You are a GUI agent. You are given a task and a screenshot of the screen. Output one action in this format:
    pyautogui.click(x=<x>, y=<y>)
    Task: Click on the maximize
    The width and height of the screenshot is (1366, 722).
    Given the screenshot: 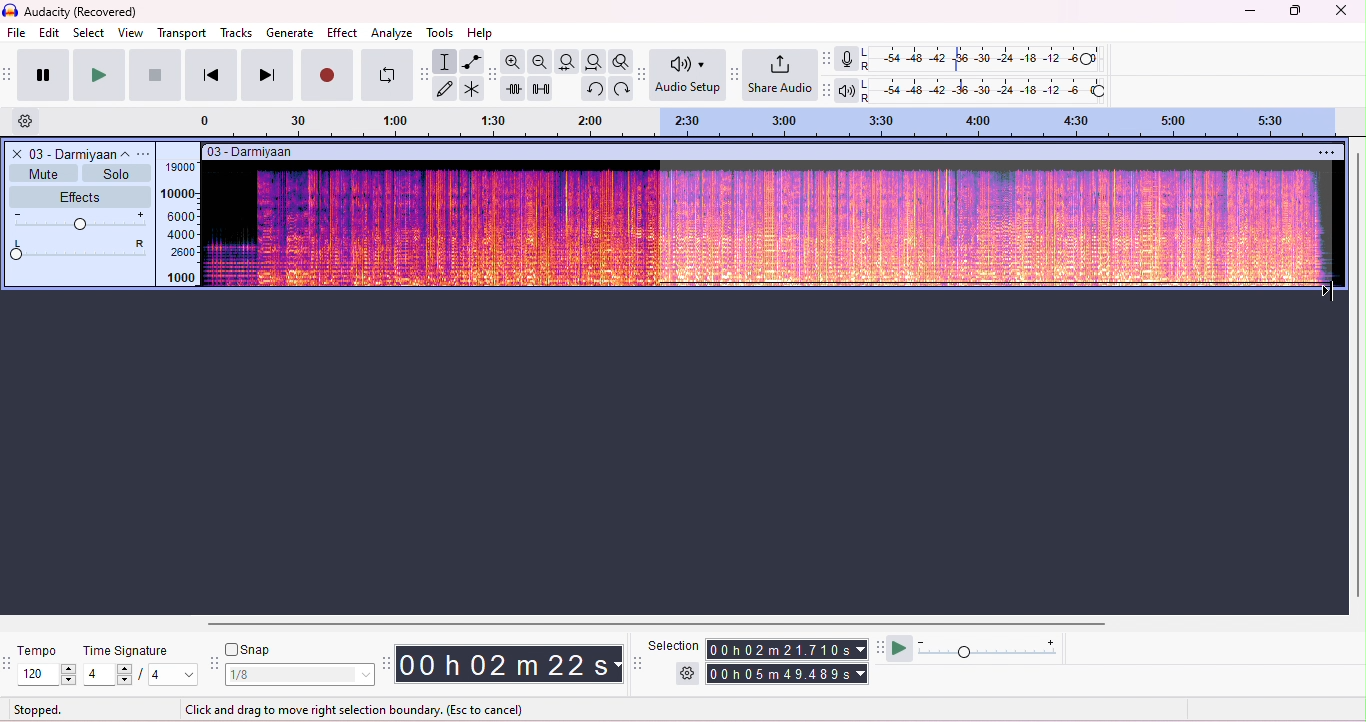 What is the action you would take?
    pyautogui.click(x=1293, y=11)
    